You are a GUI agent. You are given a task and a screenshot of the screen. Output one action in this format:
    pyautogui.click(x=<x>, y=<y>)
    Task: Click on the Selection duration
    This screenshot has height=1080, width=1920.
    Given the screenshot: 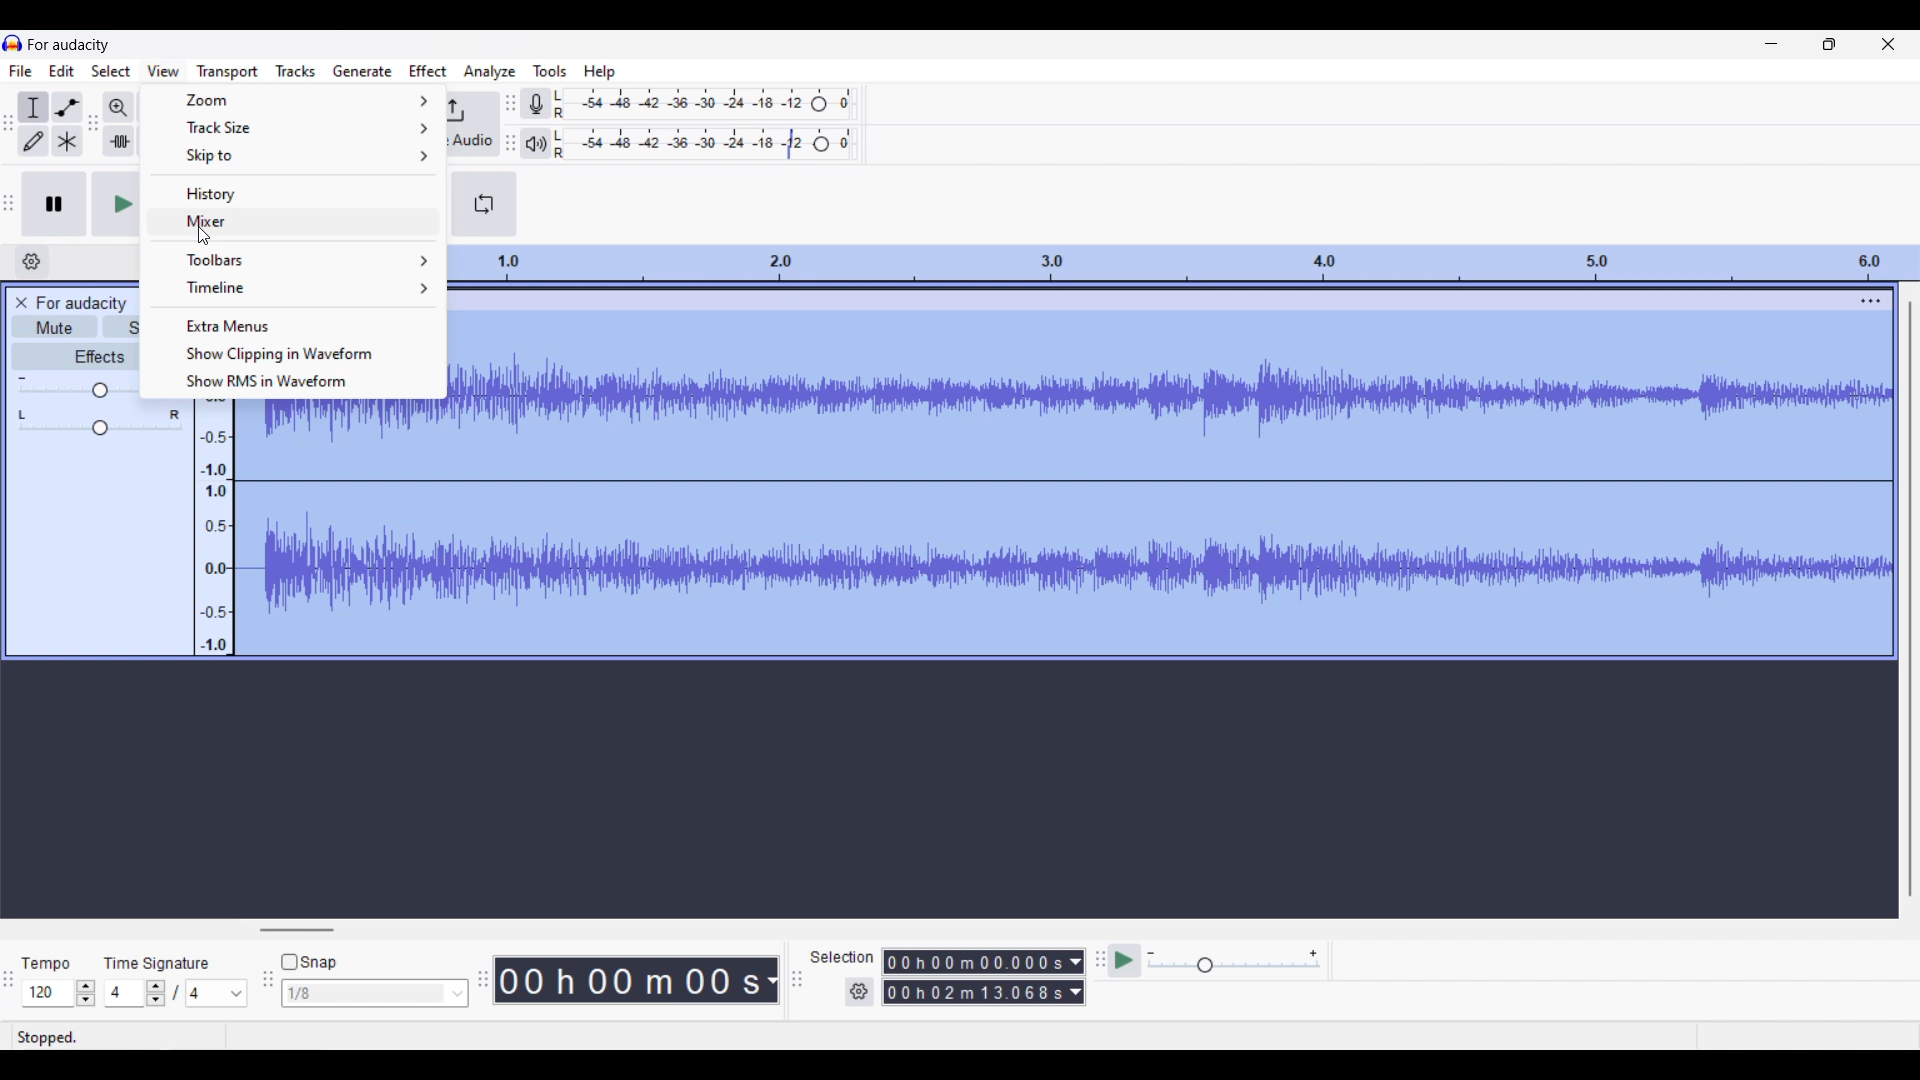 What is the action you would take?
    pyautogui.click(x=975, y=976)
    